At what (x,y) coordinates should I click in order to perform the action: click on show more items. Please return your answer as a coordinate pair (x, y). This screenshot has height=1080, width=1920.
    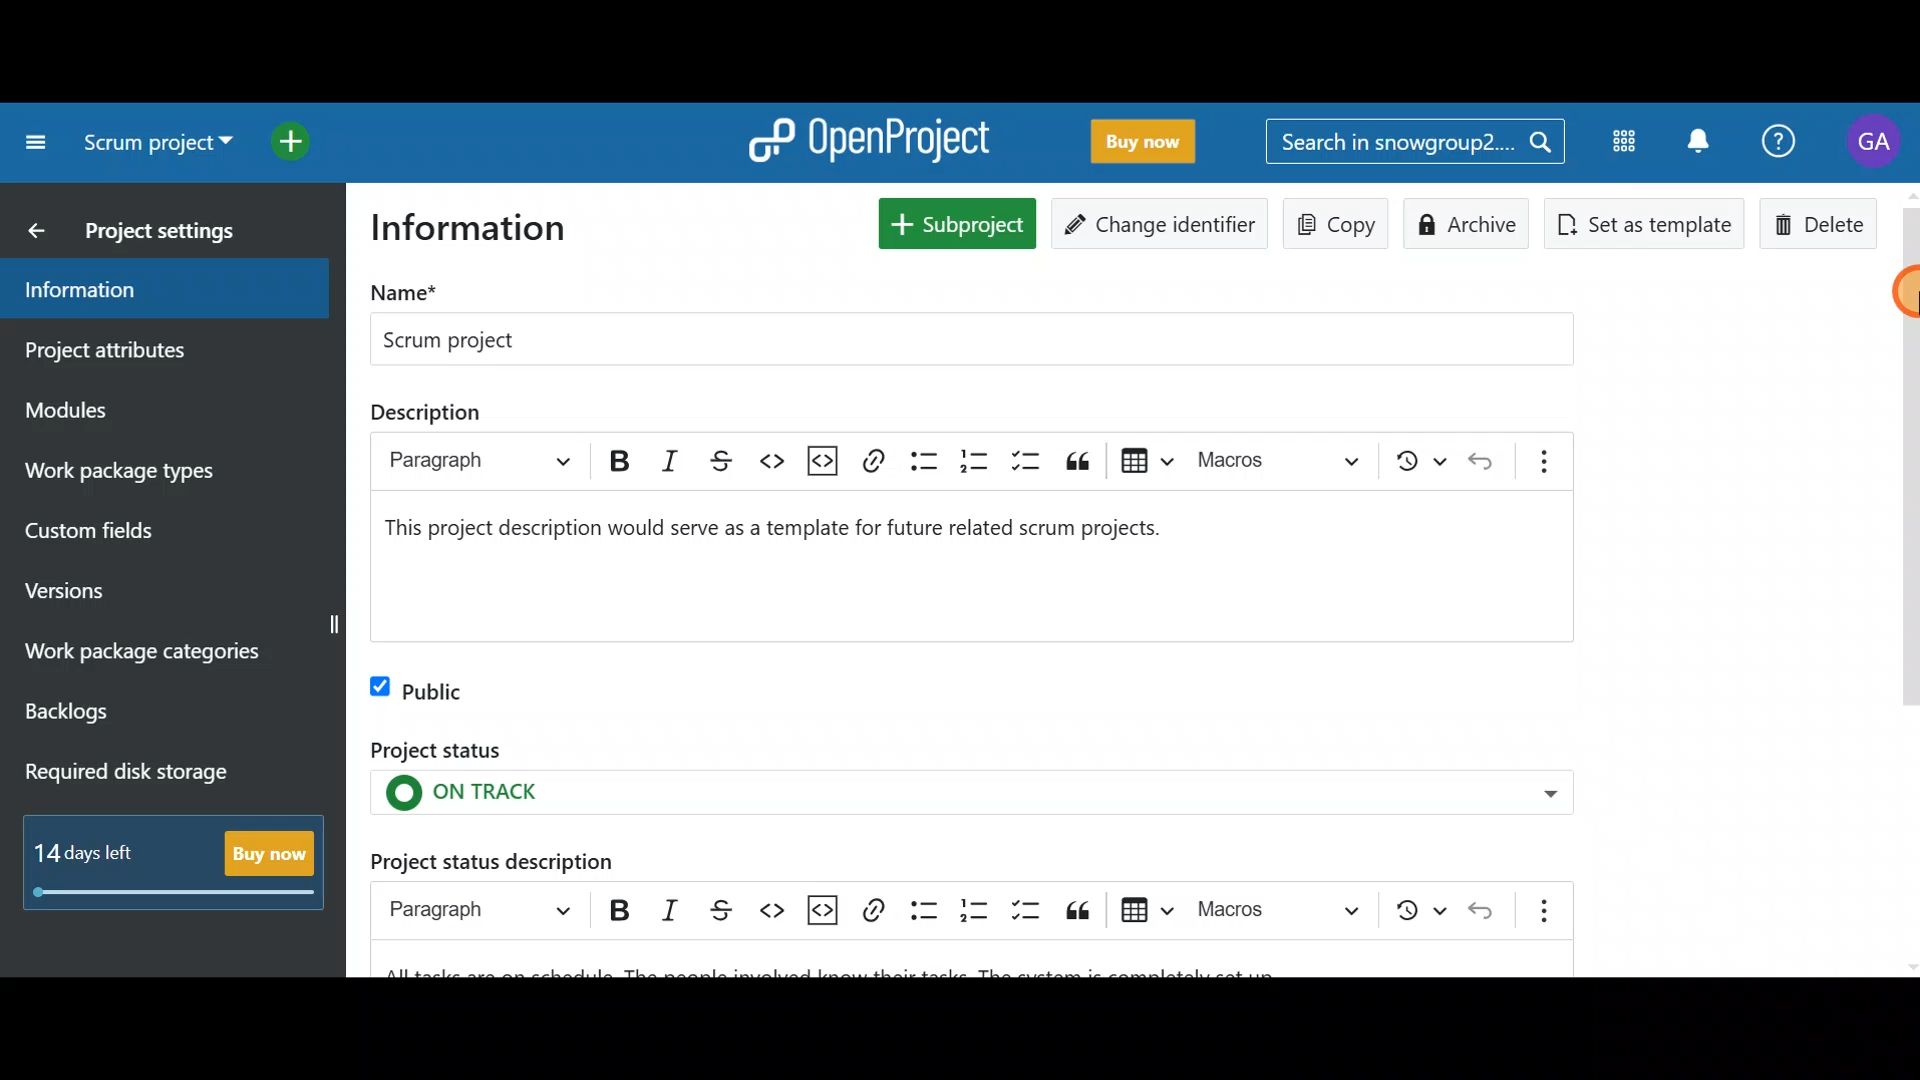
    Looking at the image, I should click on (1545, 461).